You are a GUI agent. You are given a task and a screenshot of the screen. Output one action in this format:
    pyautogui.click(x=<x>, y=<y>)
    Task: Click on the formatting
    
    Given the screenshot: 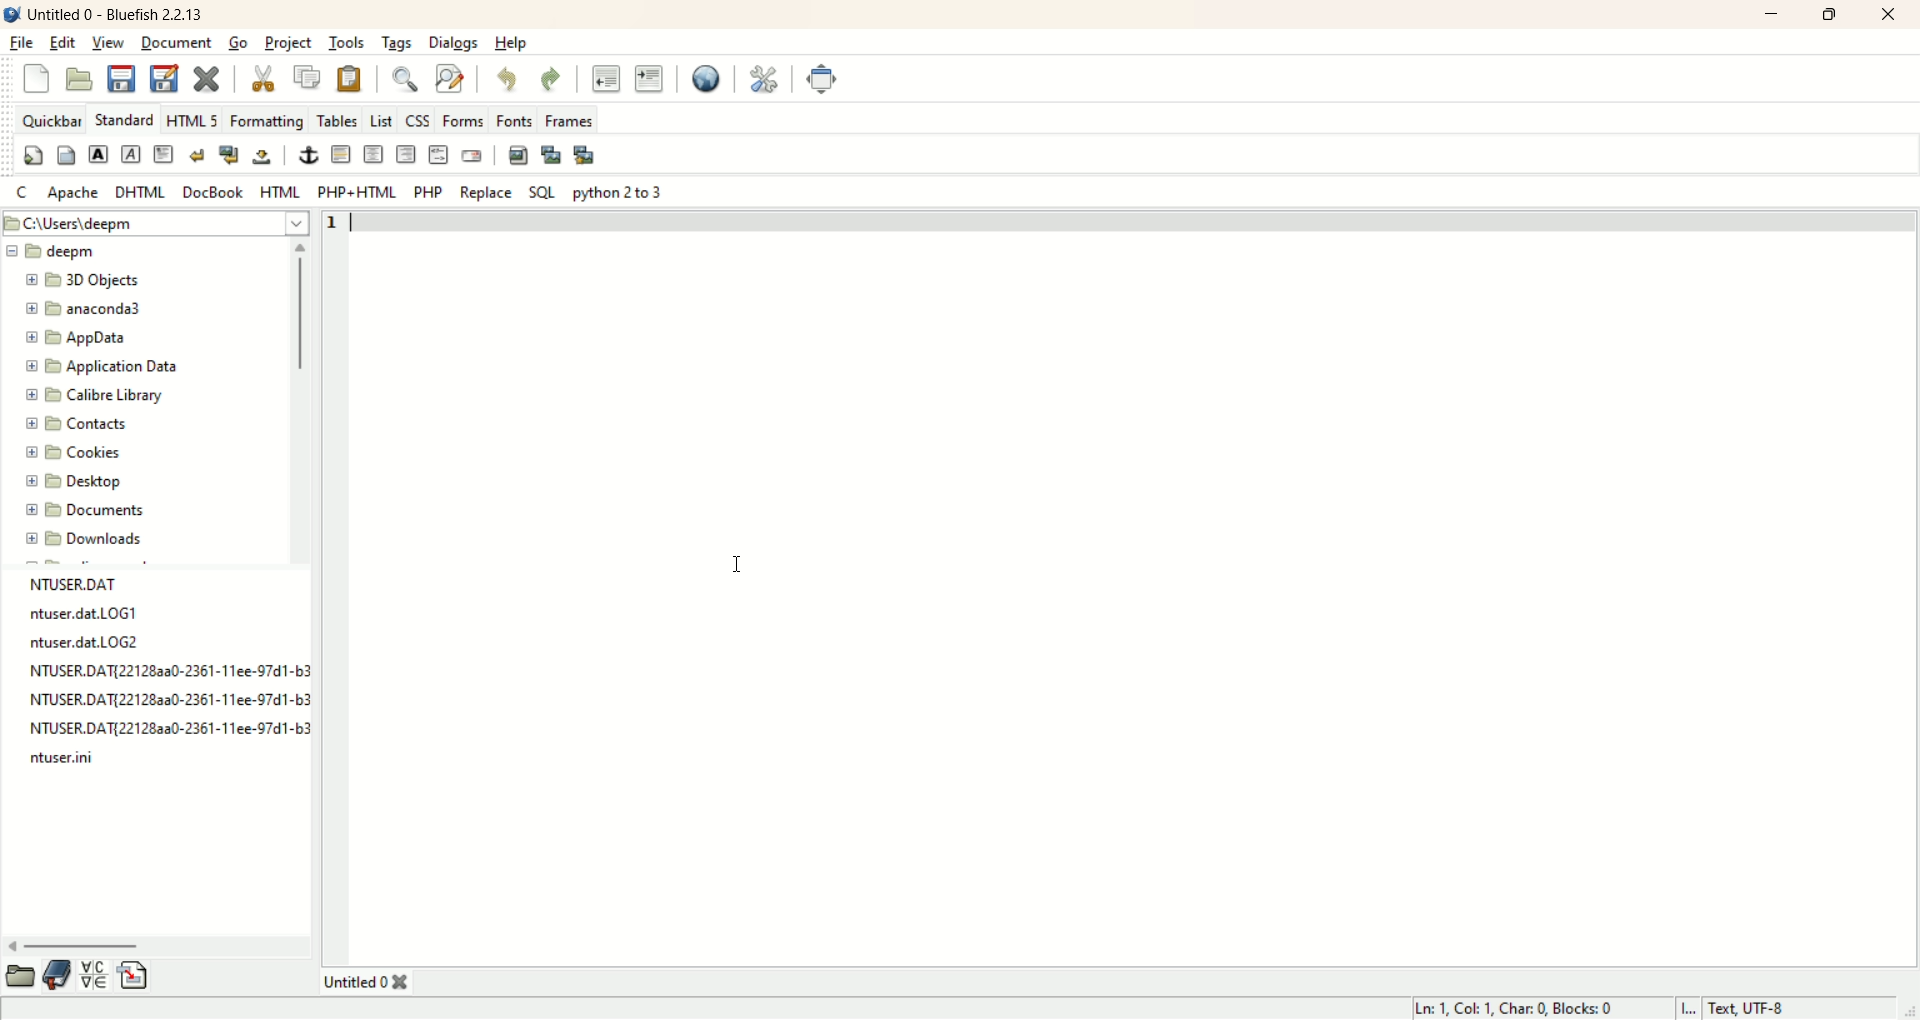 What is the action you would take?
    pyautogui.click(x=268, y=120)
    